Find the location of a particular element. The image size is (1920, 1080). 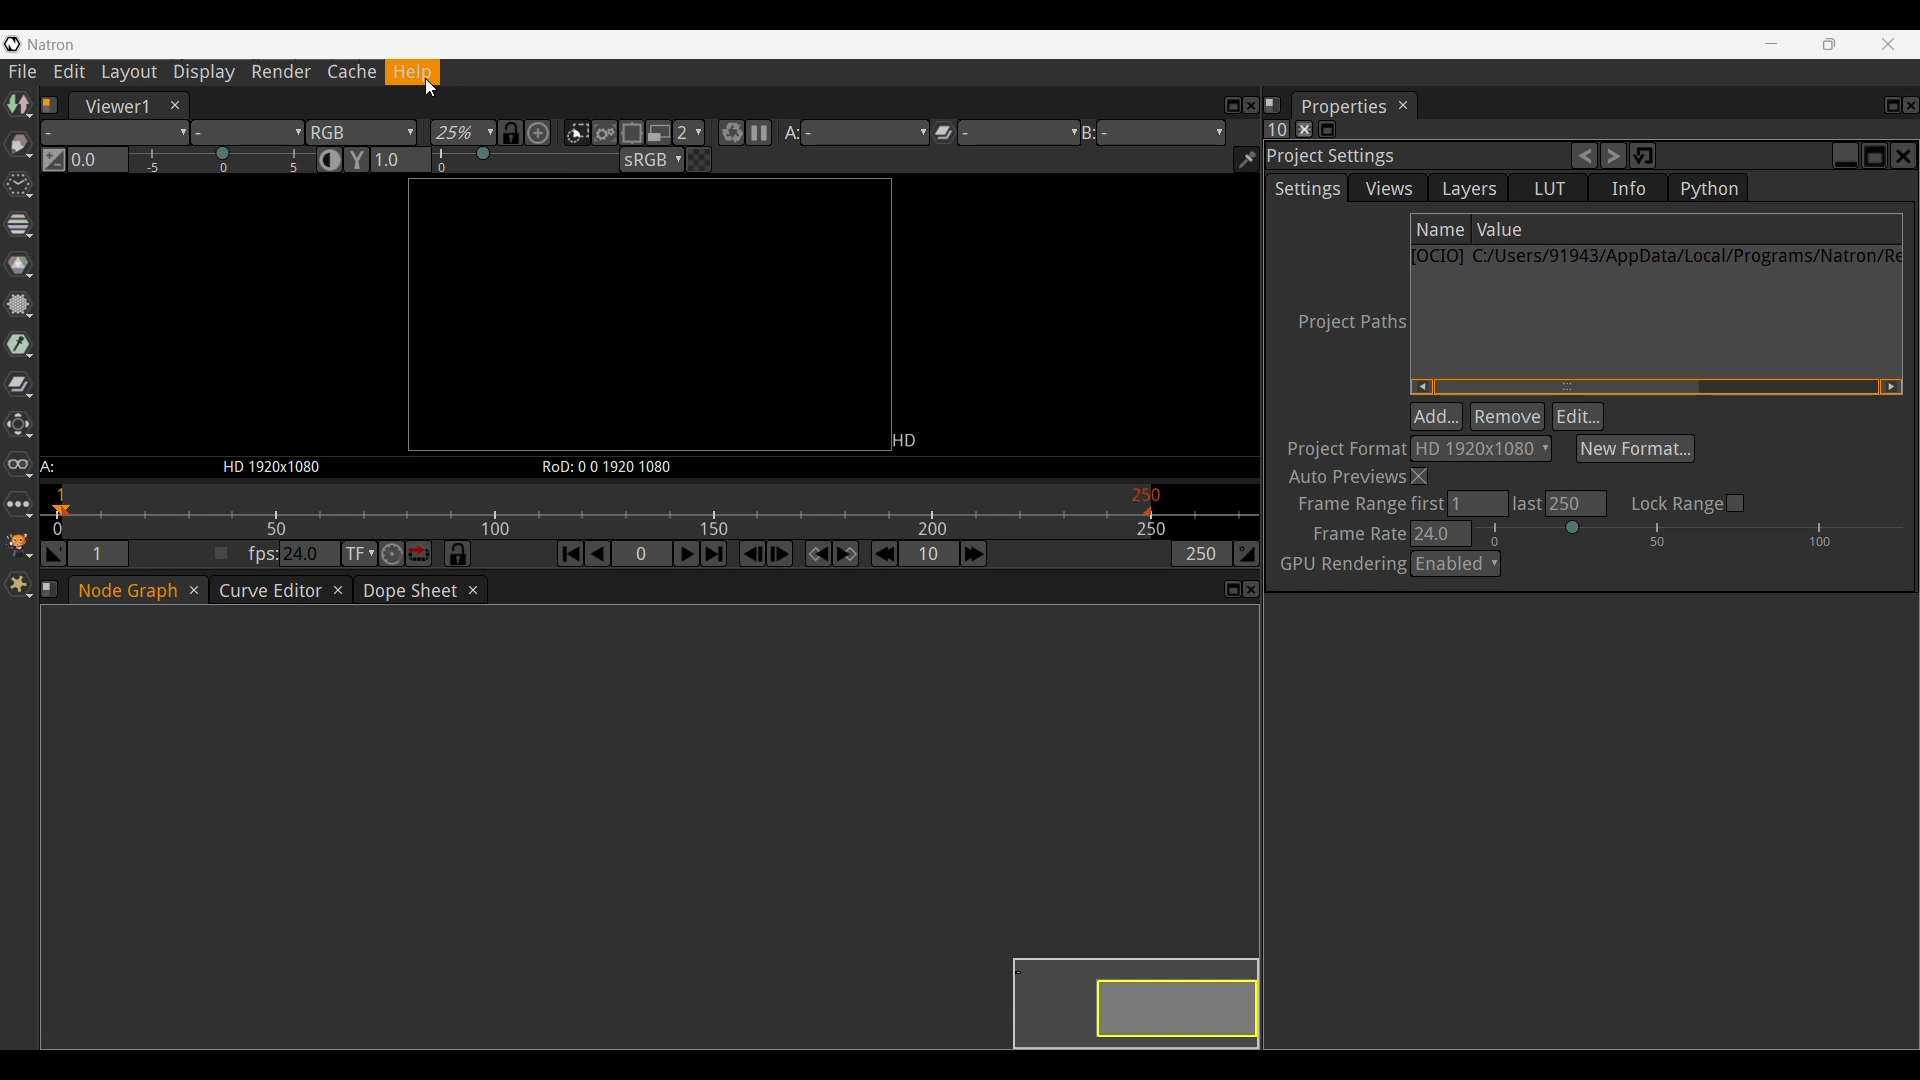

Float properties panel is located at coordinates (1893, 106).